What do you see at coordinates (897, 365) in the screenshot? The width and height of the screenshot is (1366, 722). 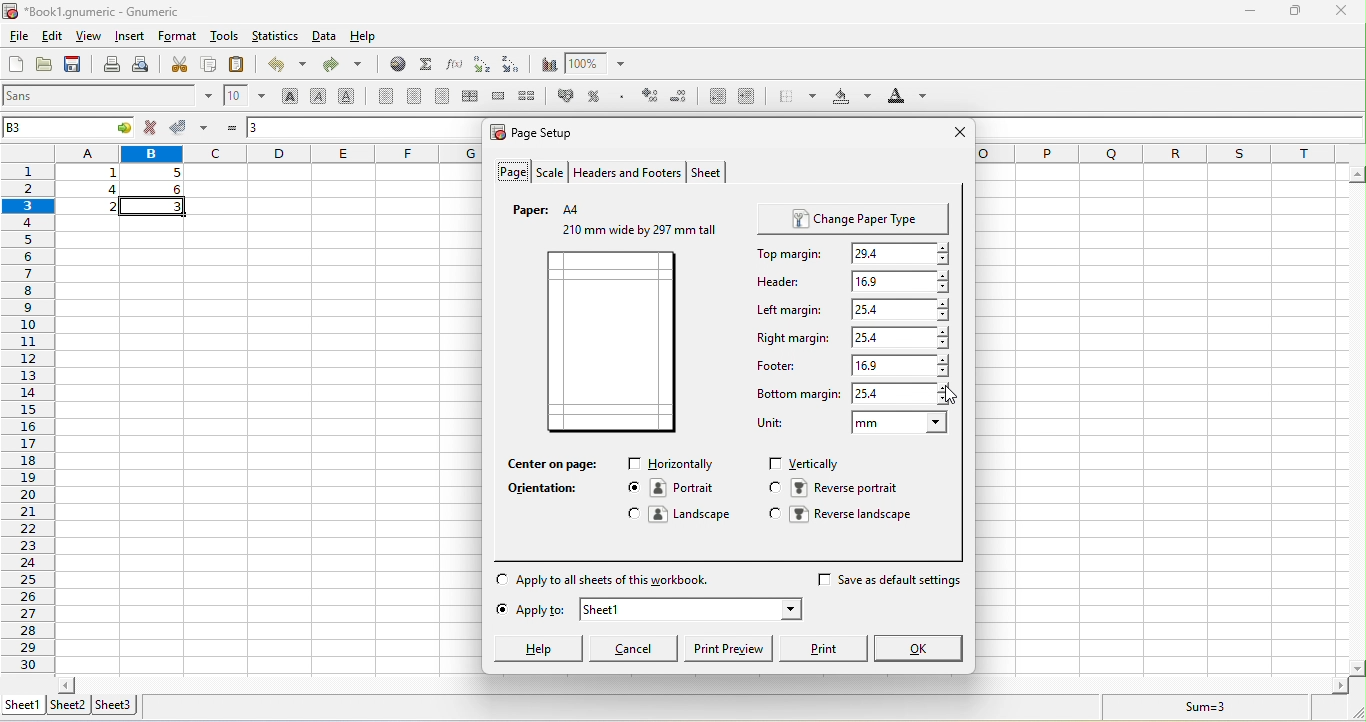 I see `16.9` at bounding box center [897, 365].